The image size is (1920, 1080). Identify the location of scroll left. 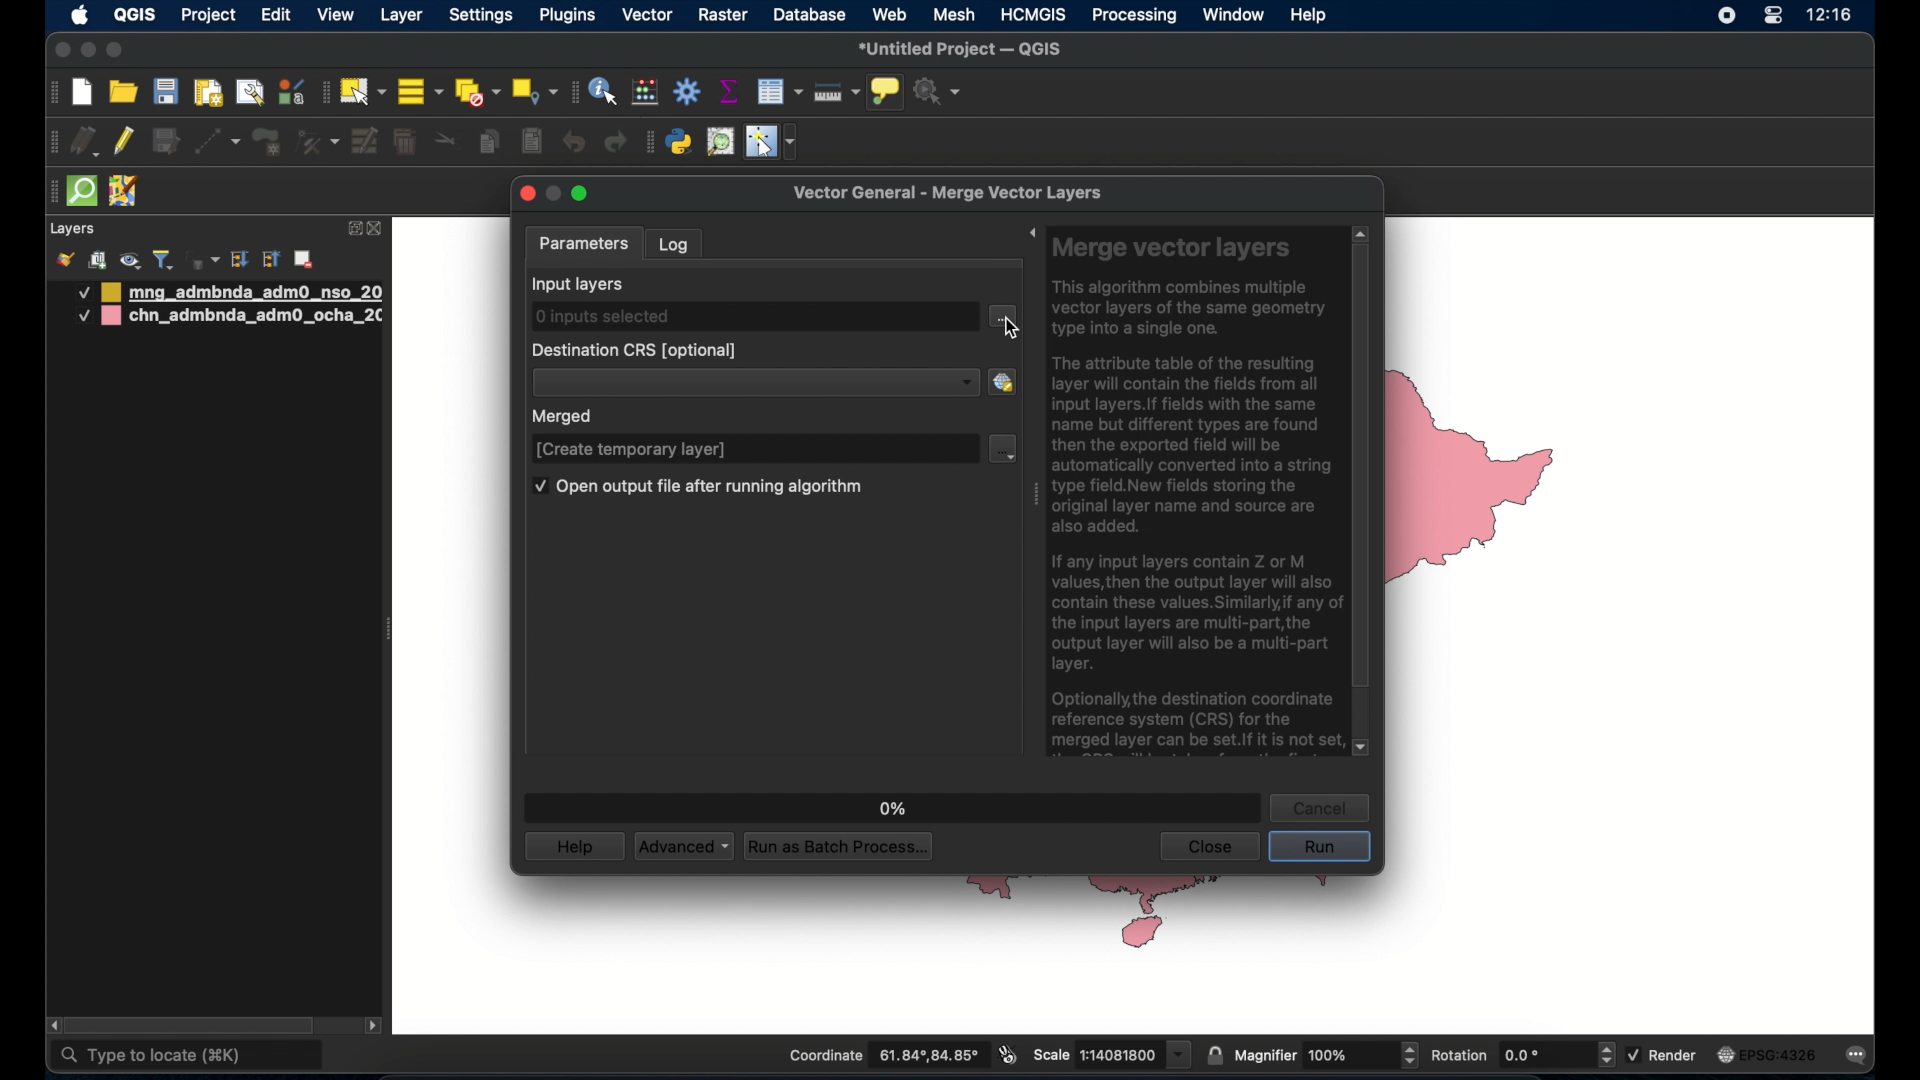
(54, 1026).